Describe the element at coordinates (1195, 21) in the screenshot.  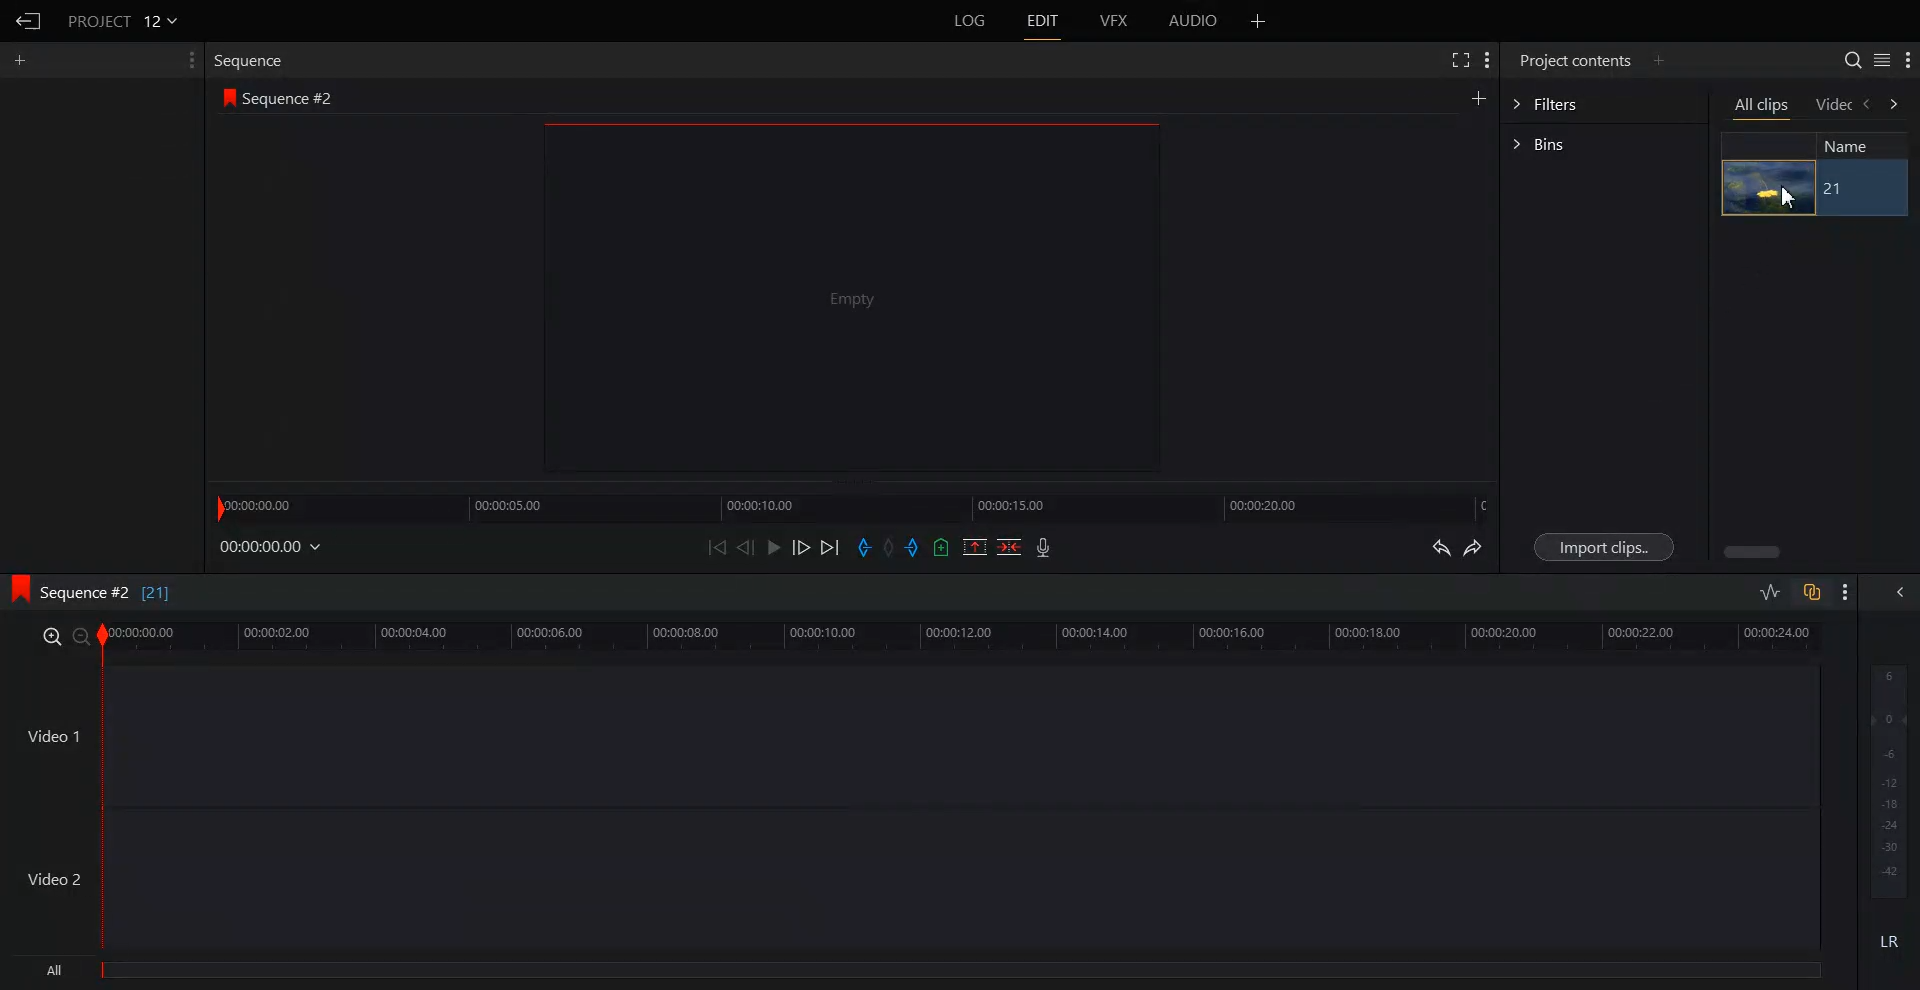
I see `Audio` at that location.